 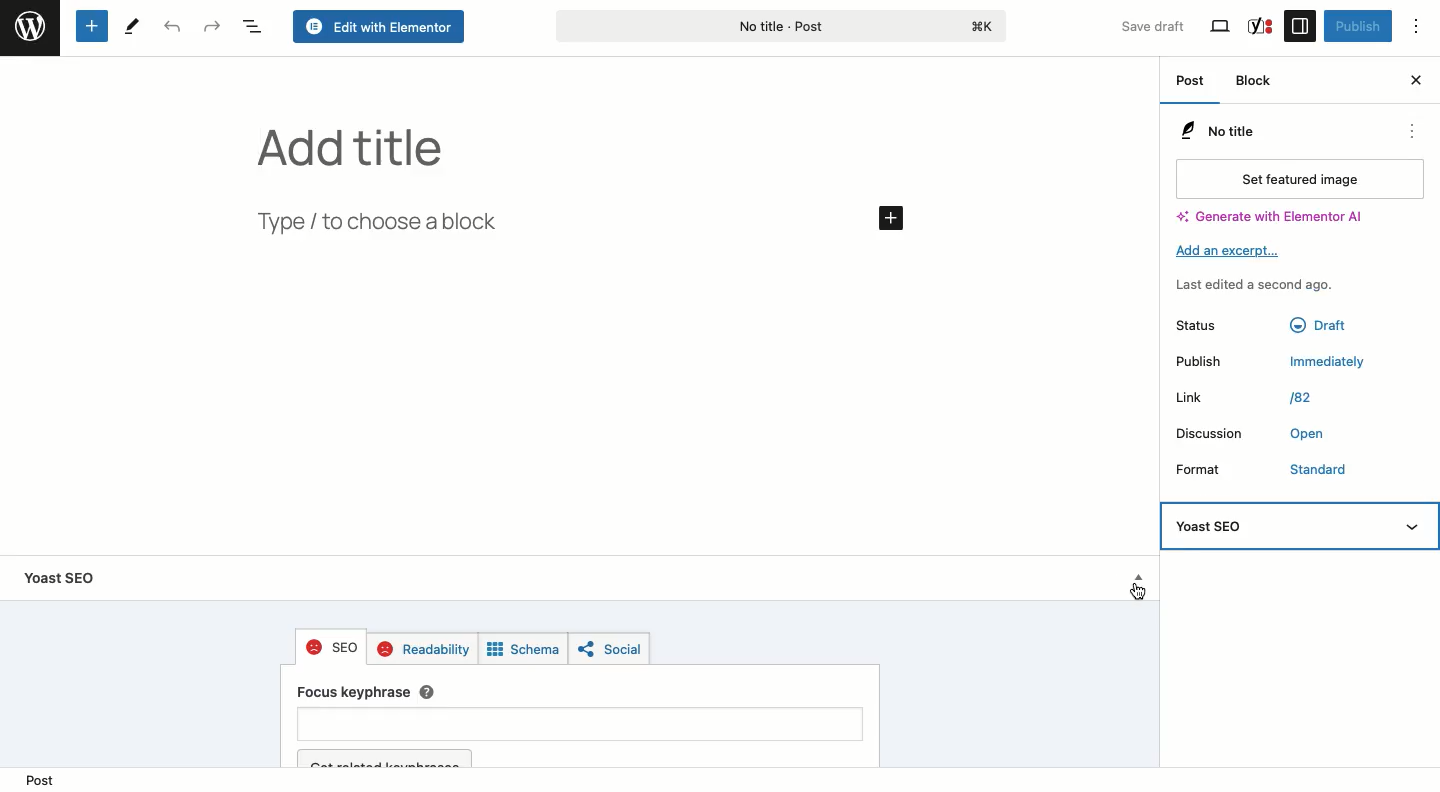 What do you see at coordinates (861, 25) in the screenshot?
I see `No title - Post ` at bounding box center [861, 25].